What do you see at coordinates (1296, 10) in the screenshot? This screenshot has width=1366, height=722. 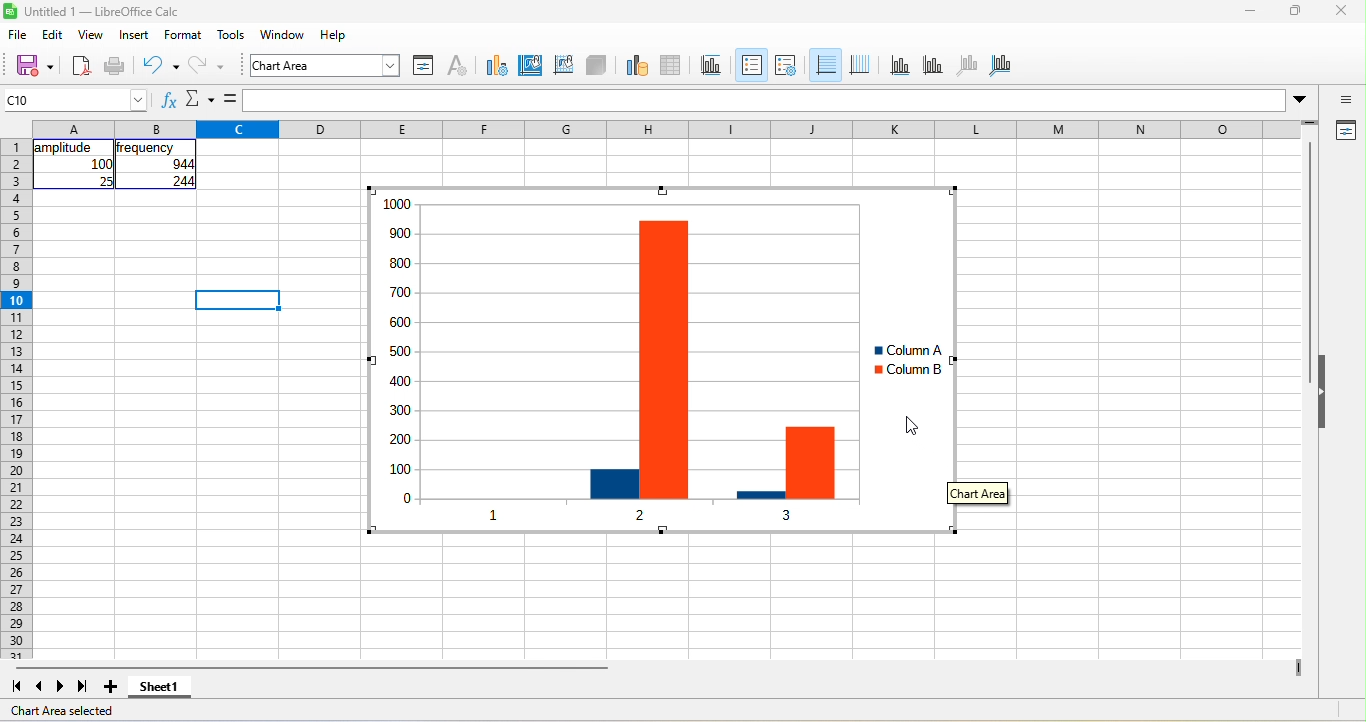 I see `maximize` at bounding box center [1296, 10].